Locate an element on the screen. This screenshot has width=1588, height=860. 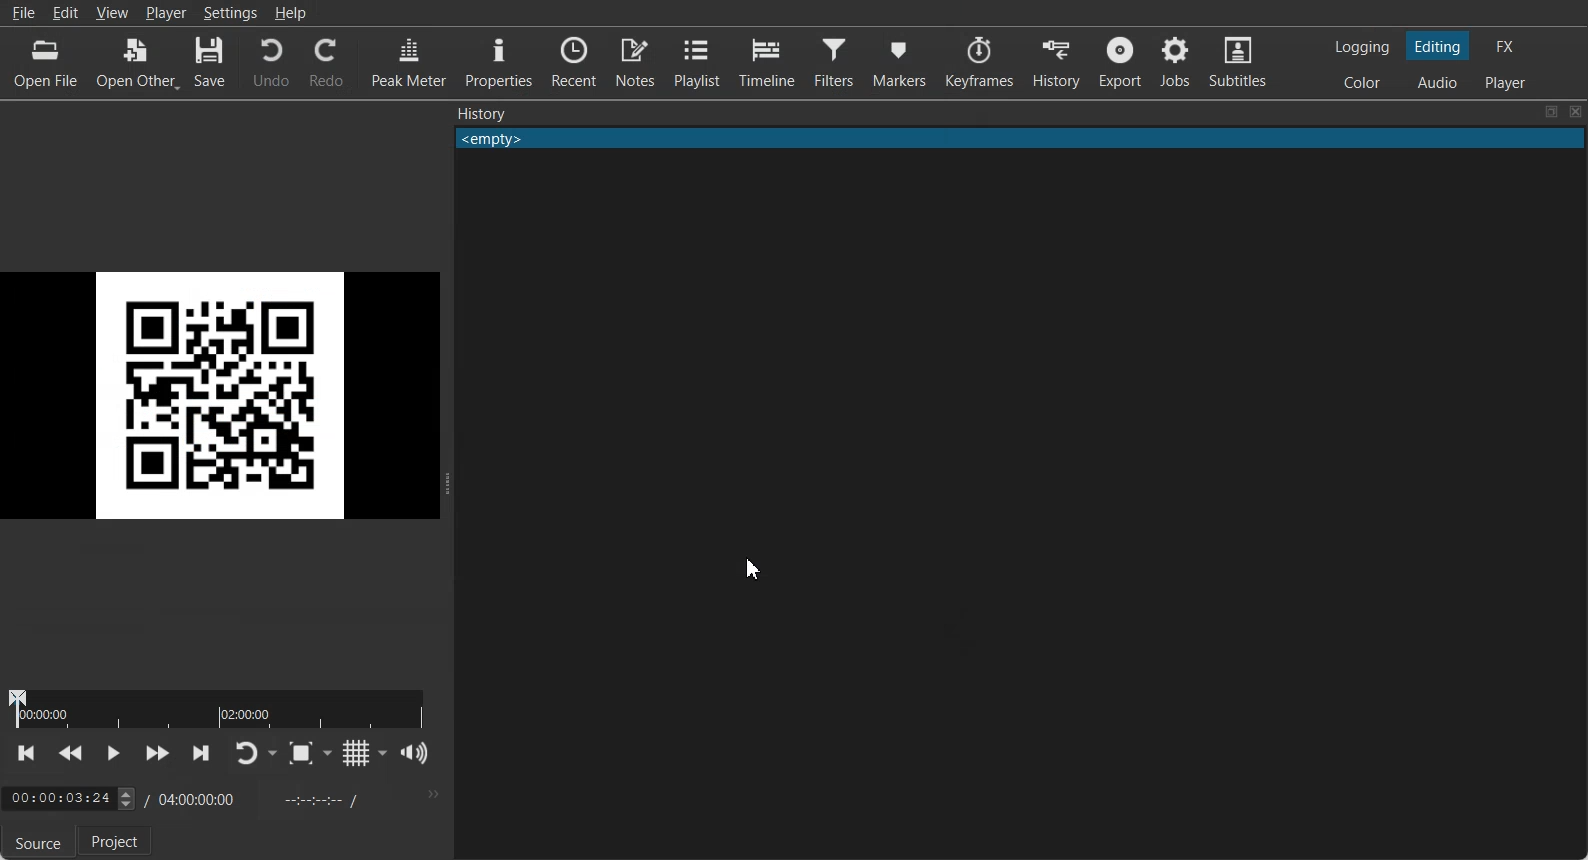
Cursor is located at coordinates (754, 571).